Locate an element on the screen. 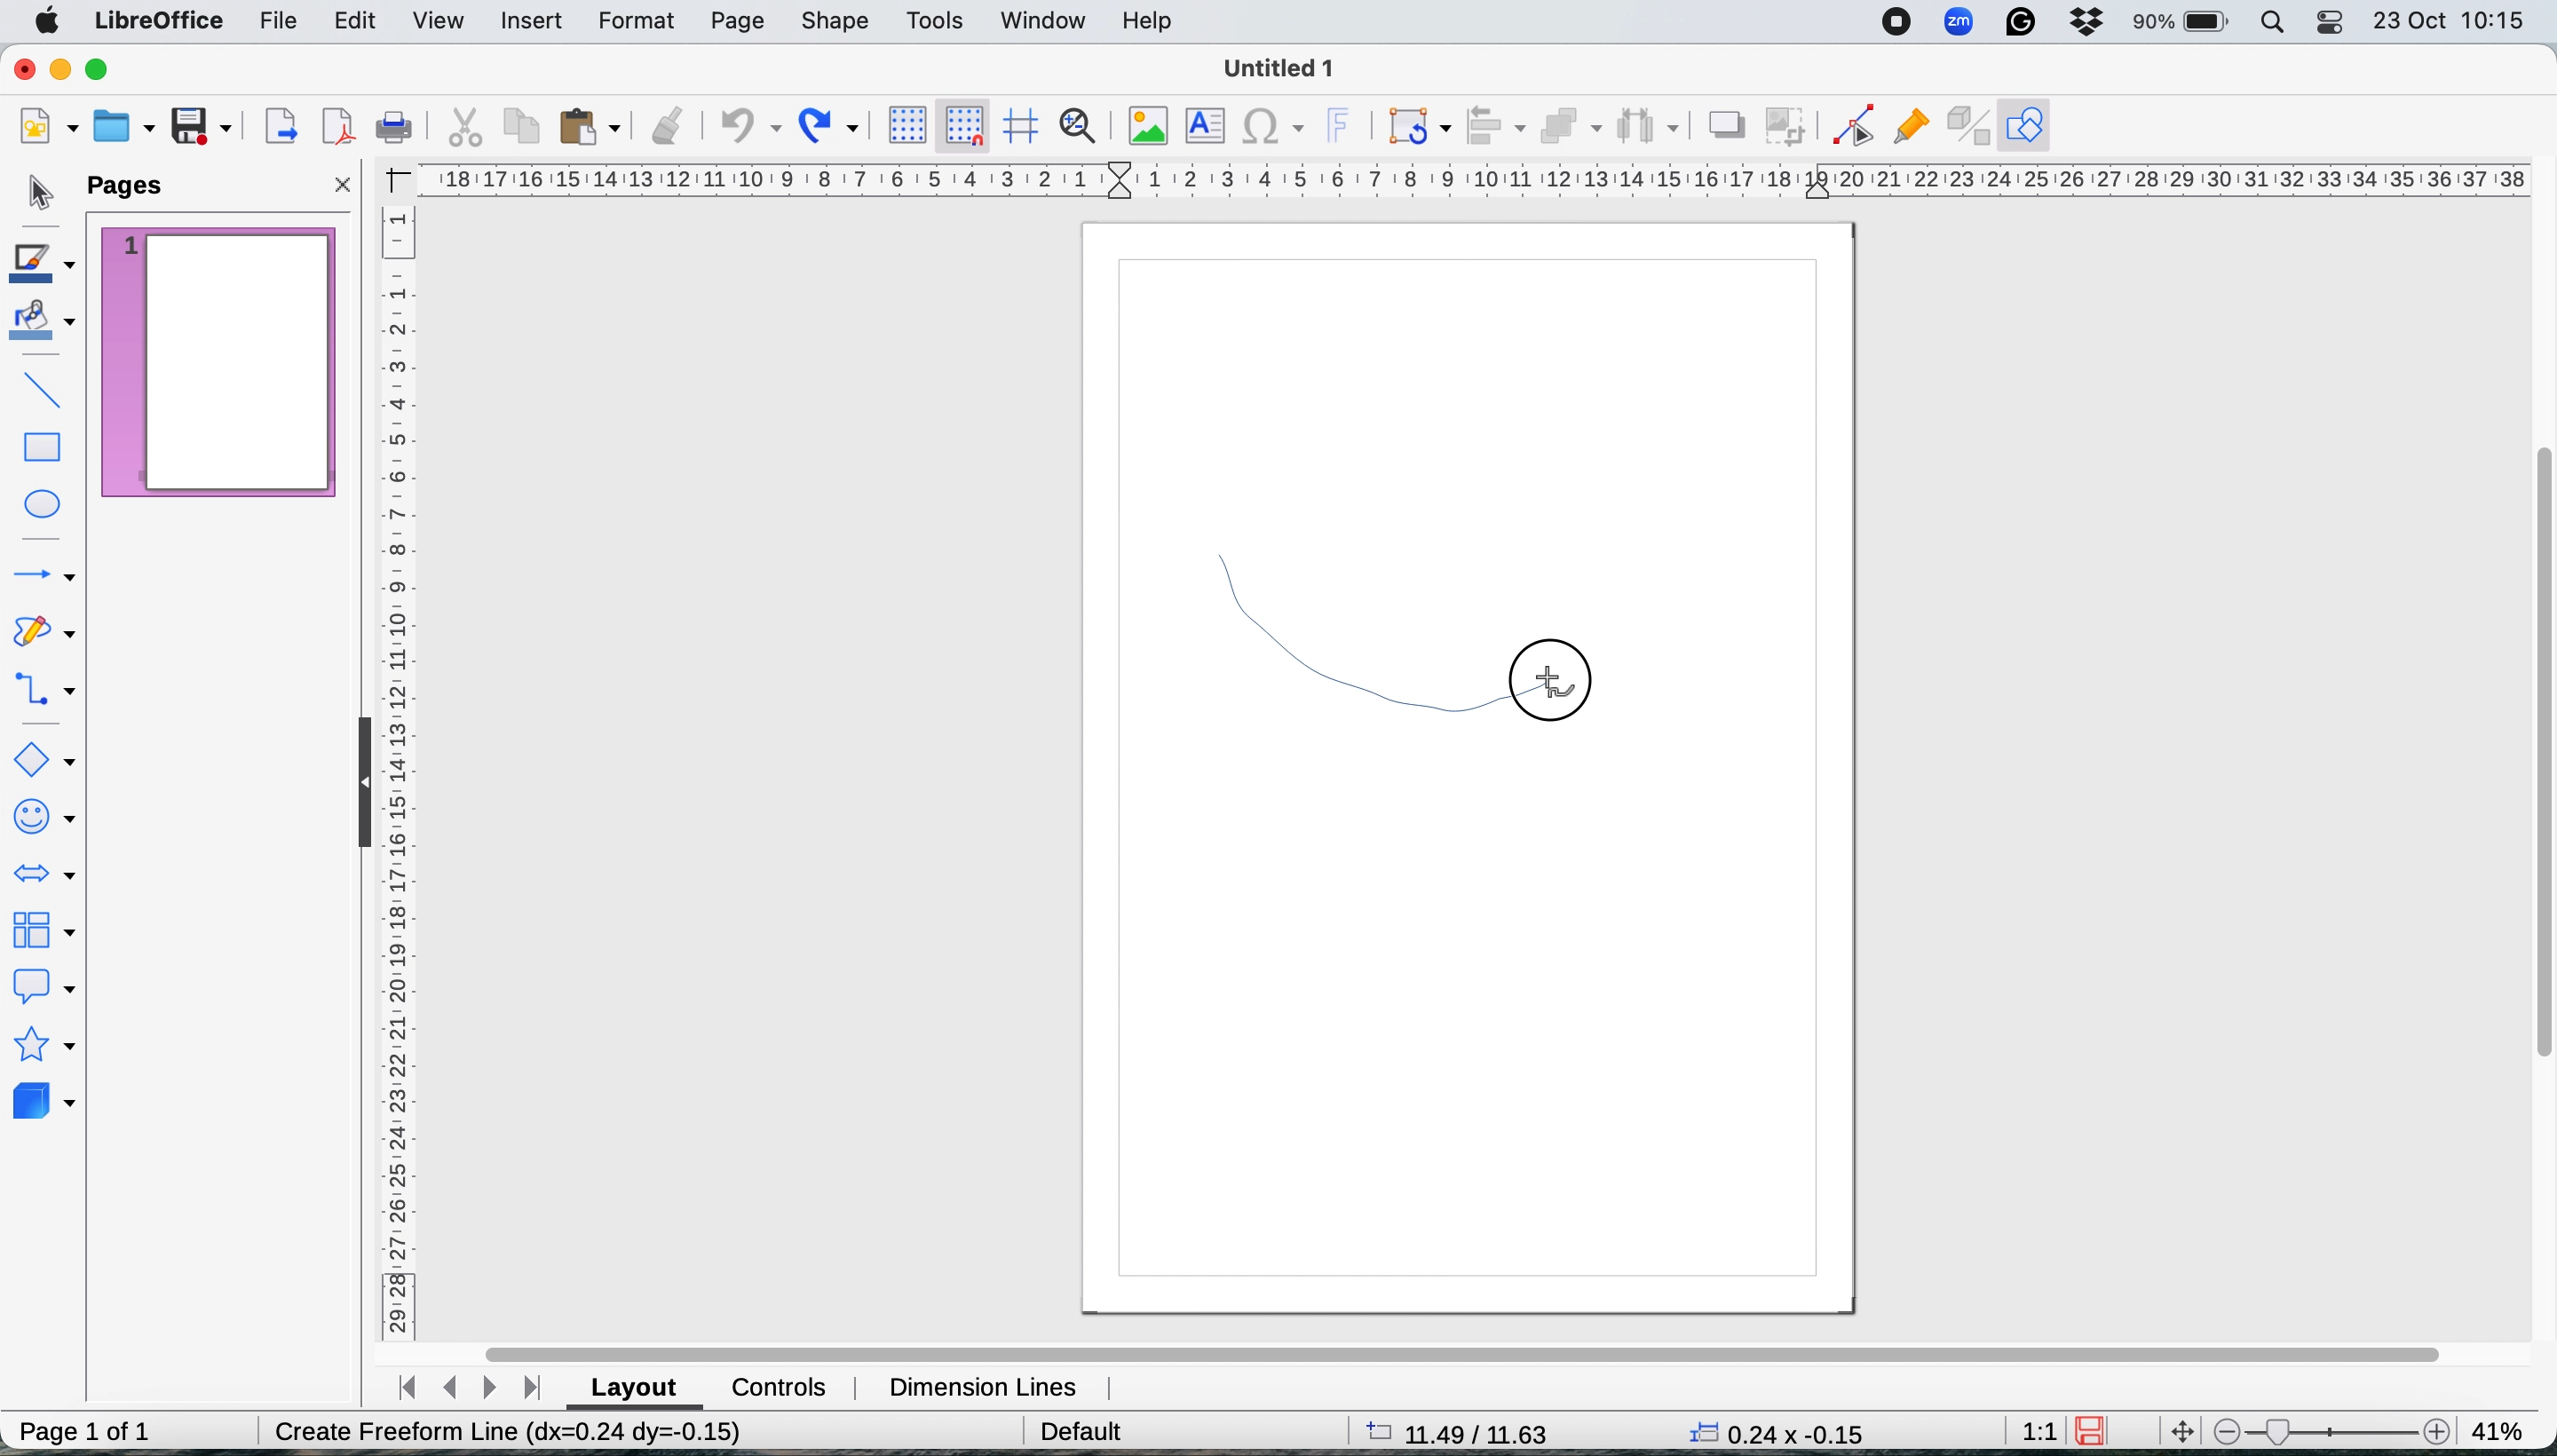  zoom and pan is located at coordinates (1078, 126).